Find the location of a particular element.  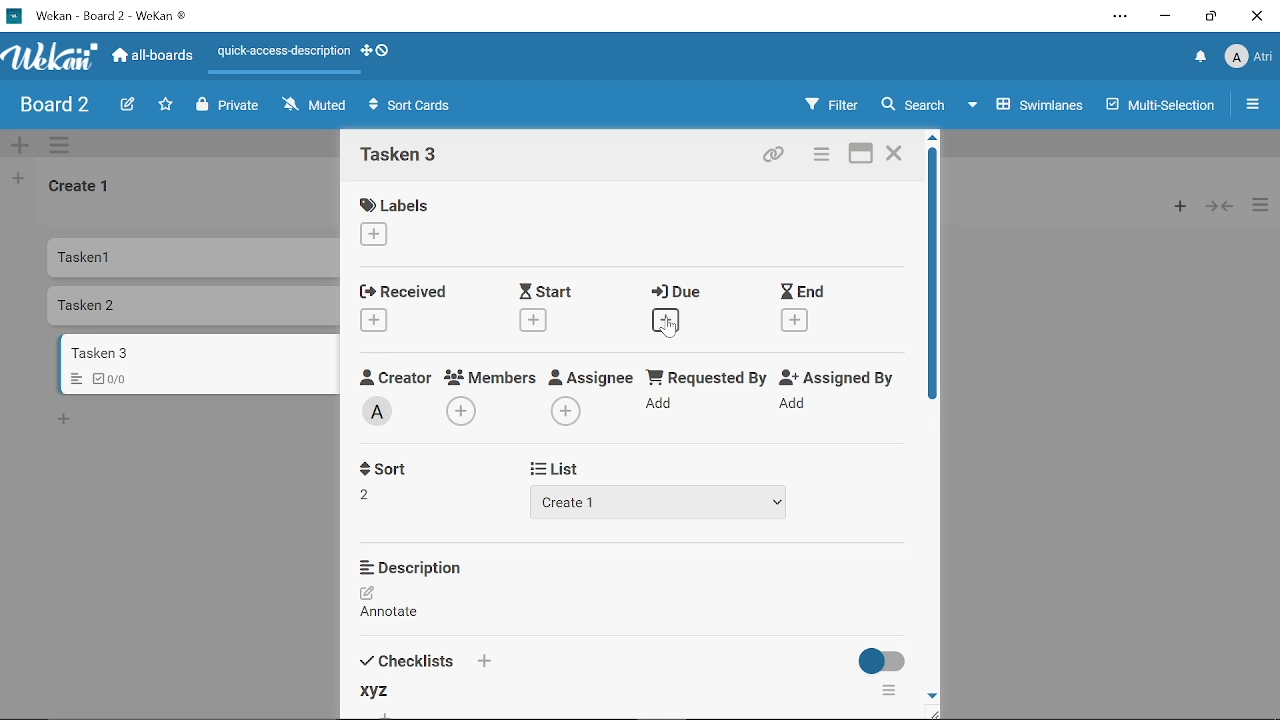

Star this board is located at coordinates (165, 105).